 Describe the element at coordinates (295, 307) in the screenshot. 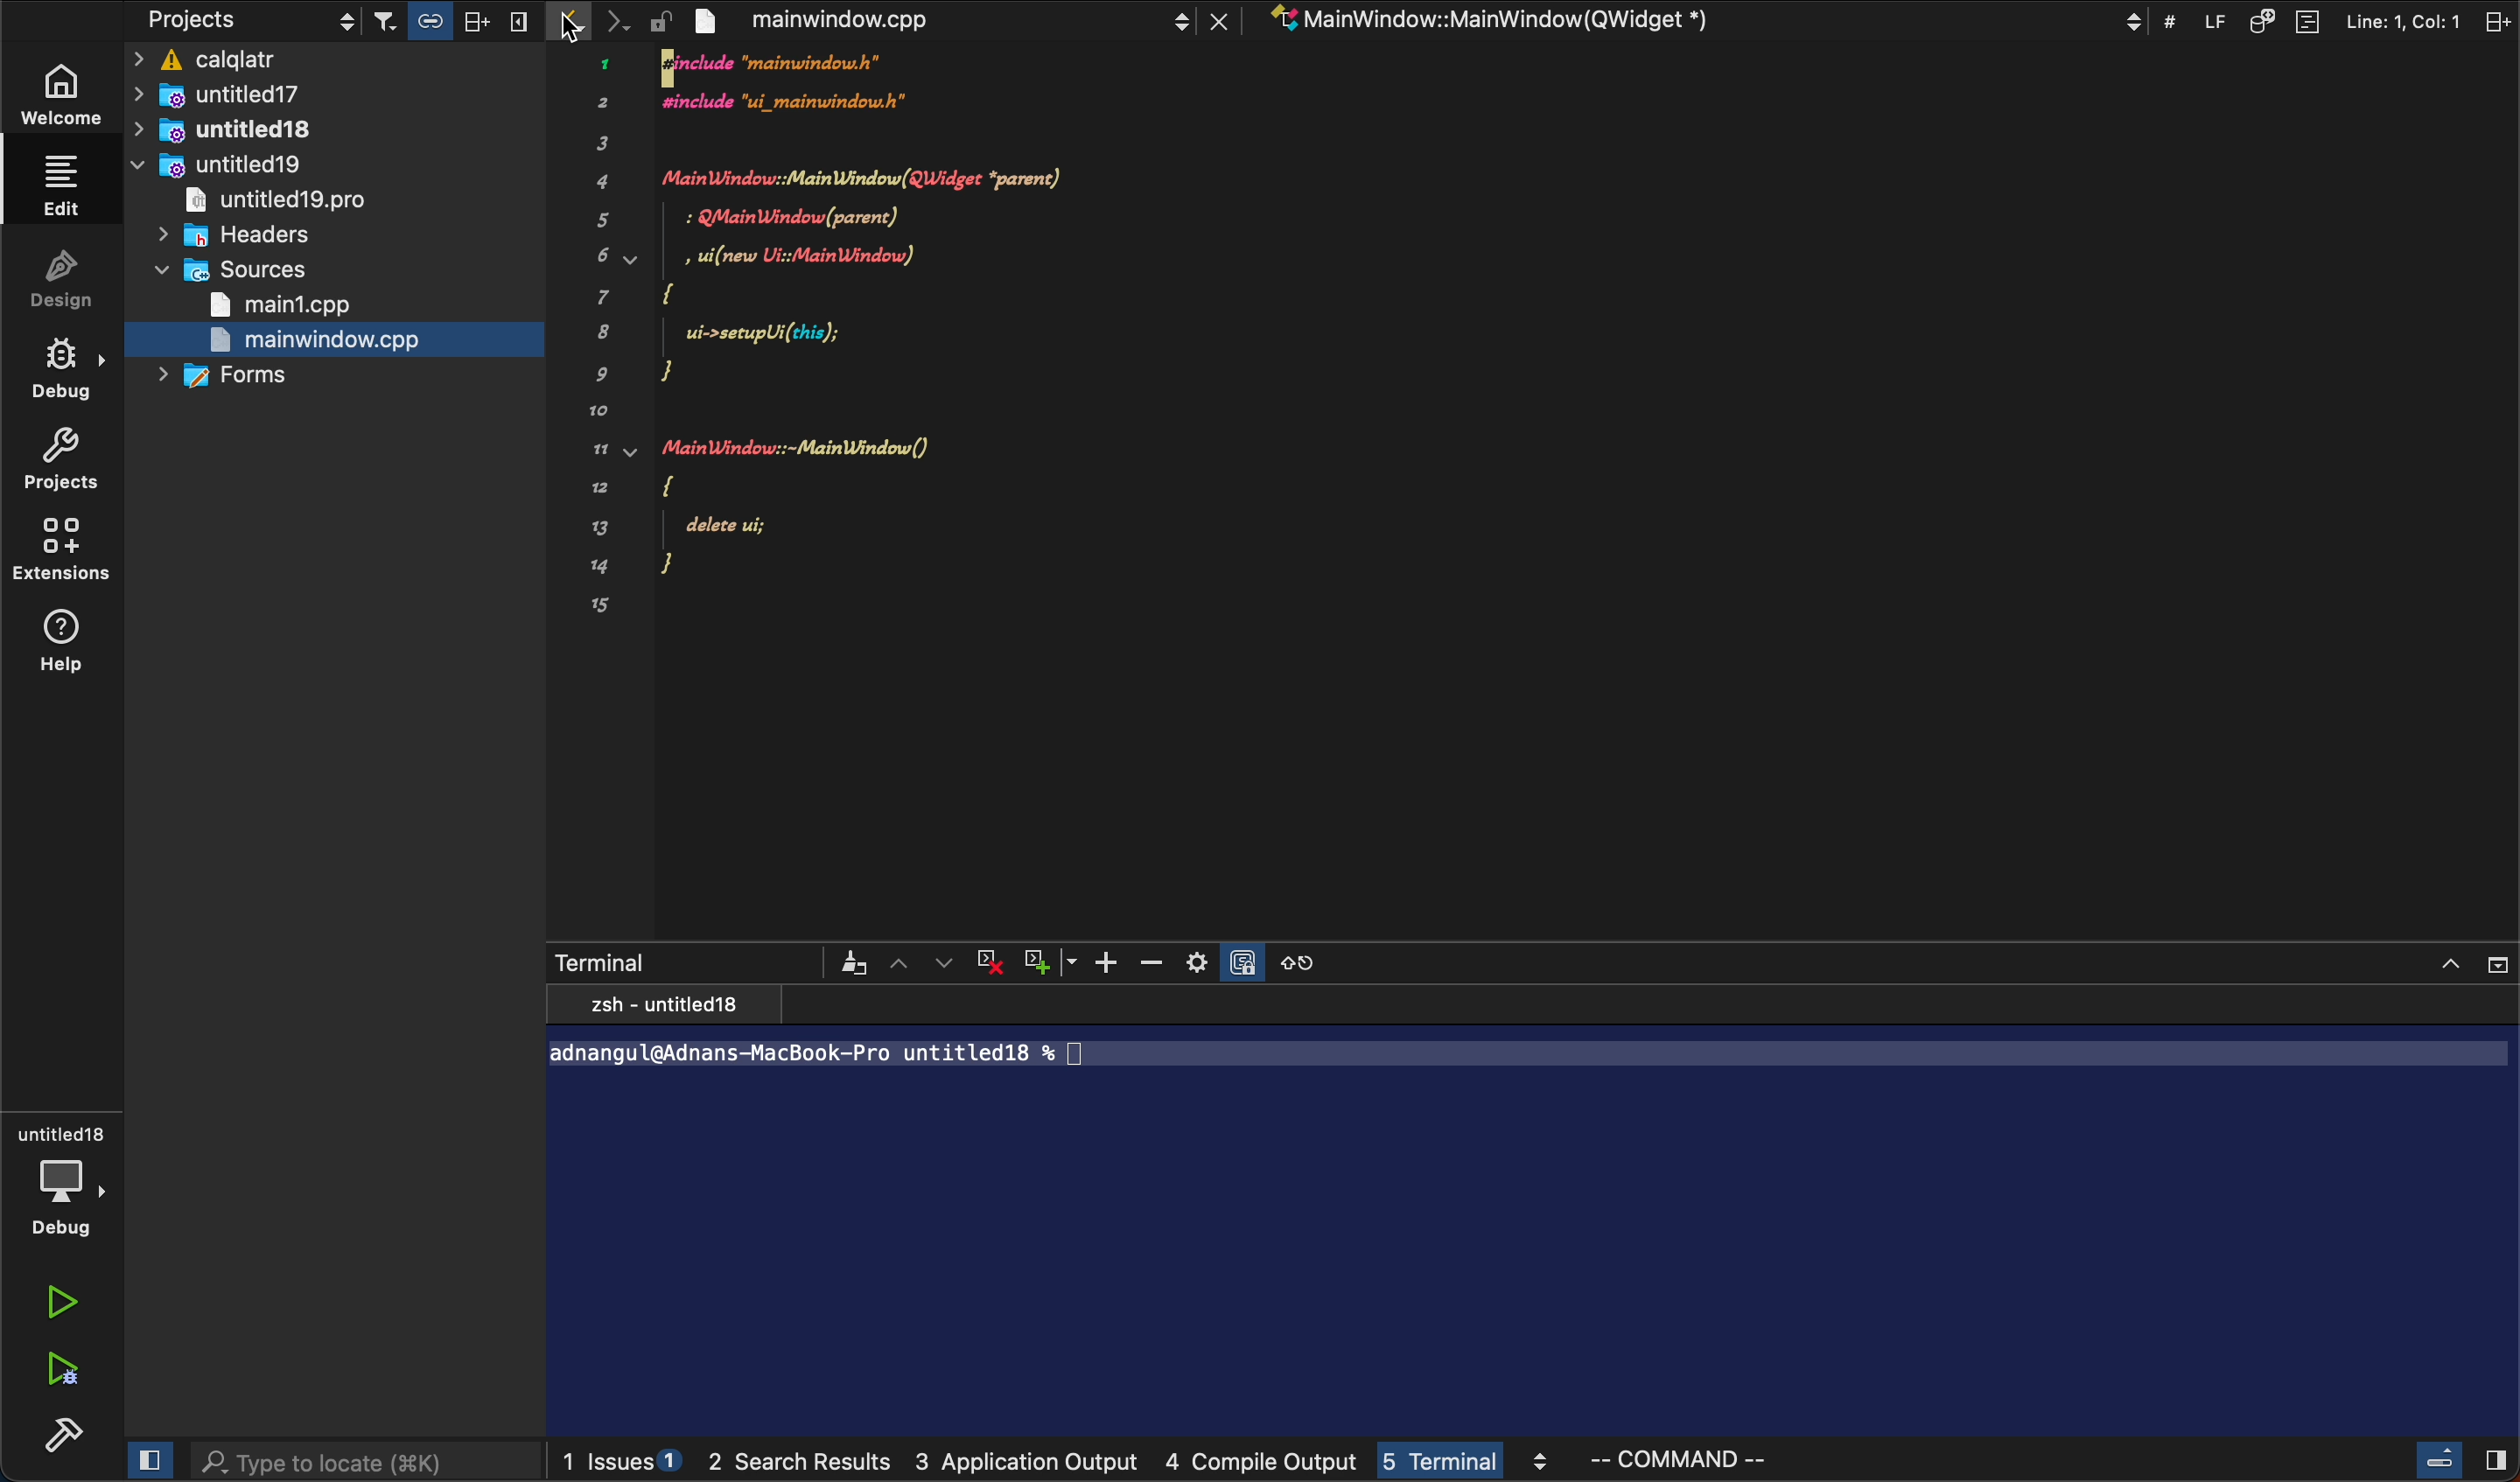

I see `main1.cpp` at that location.